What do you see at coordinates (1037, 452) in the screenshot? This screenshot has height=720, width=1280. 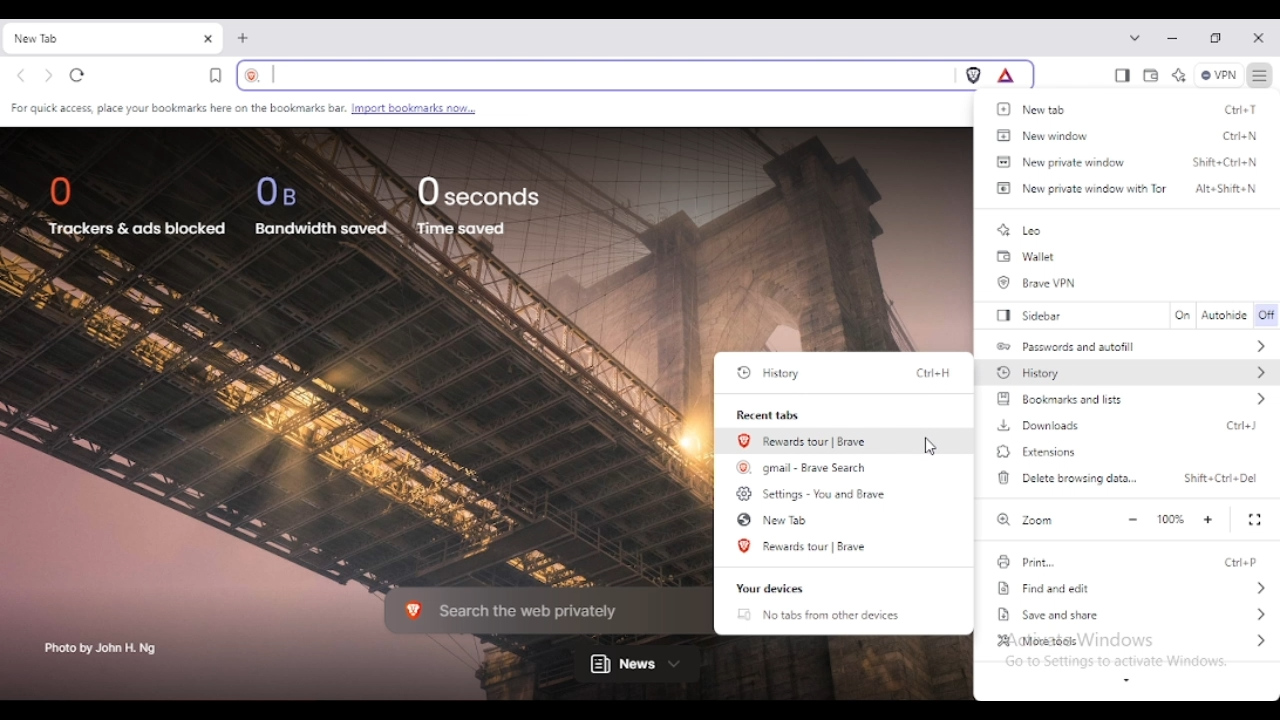 I see `extensions` at bounding box center [1037, 452].